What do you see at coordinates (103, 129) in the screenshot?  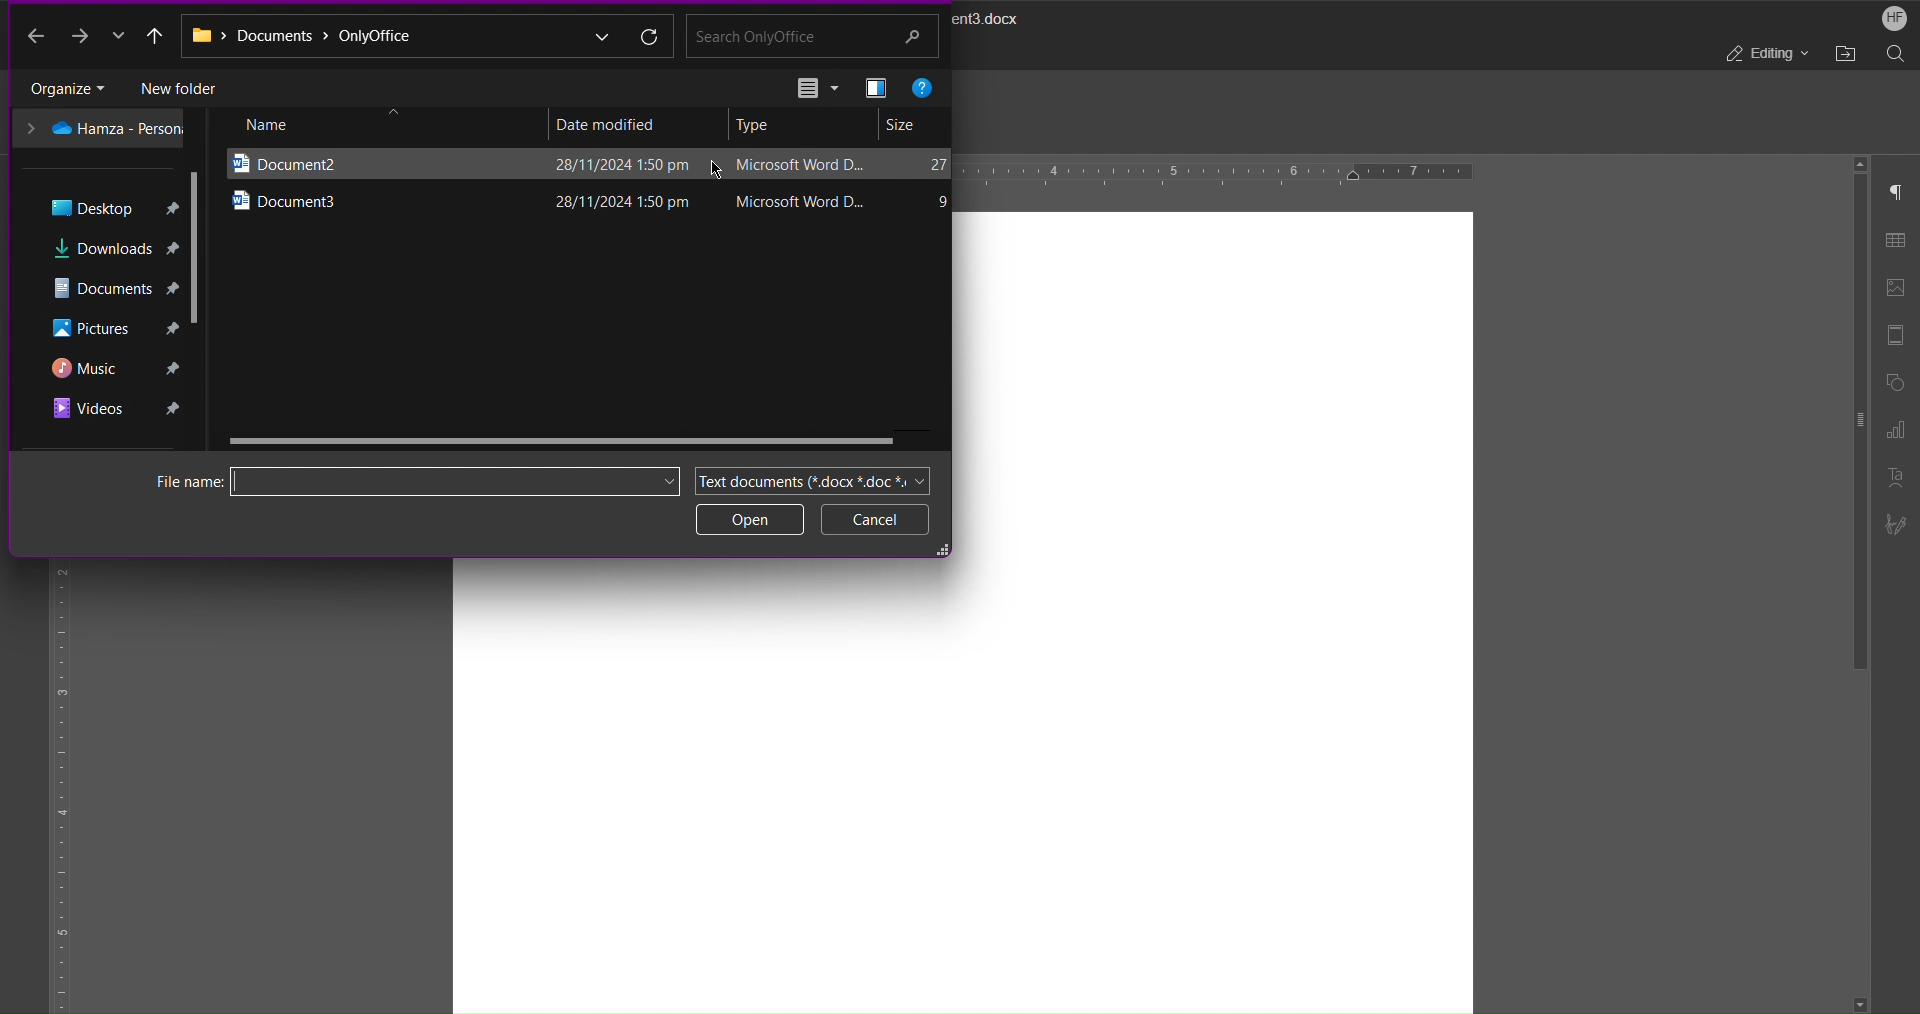 I see `Hamza - Personal` at bounding box center [103, 129].